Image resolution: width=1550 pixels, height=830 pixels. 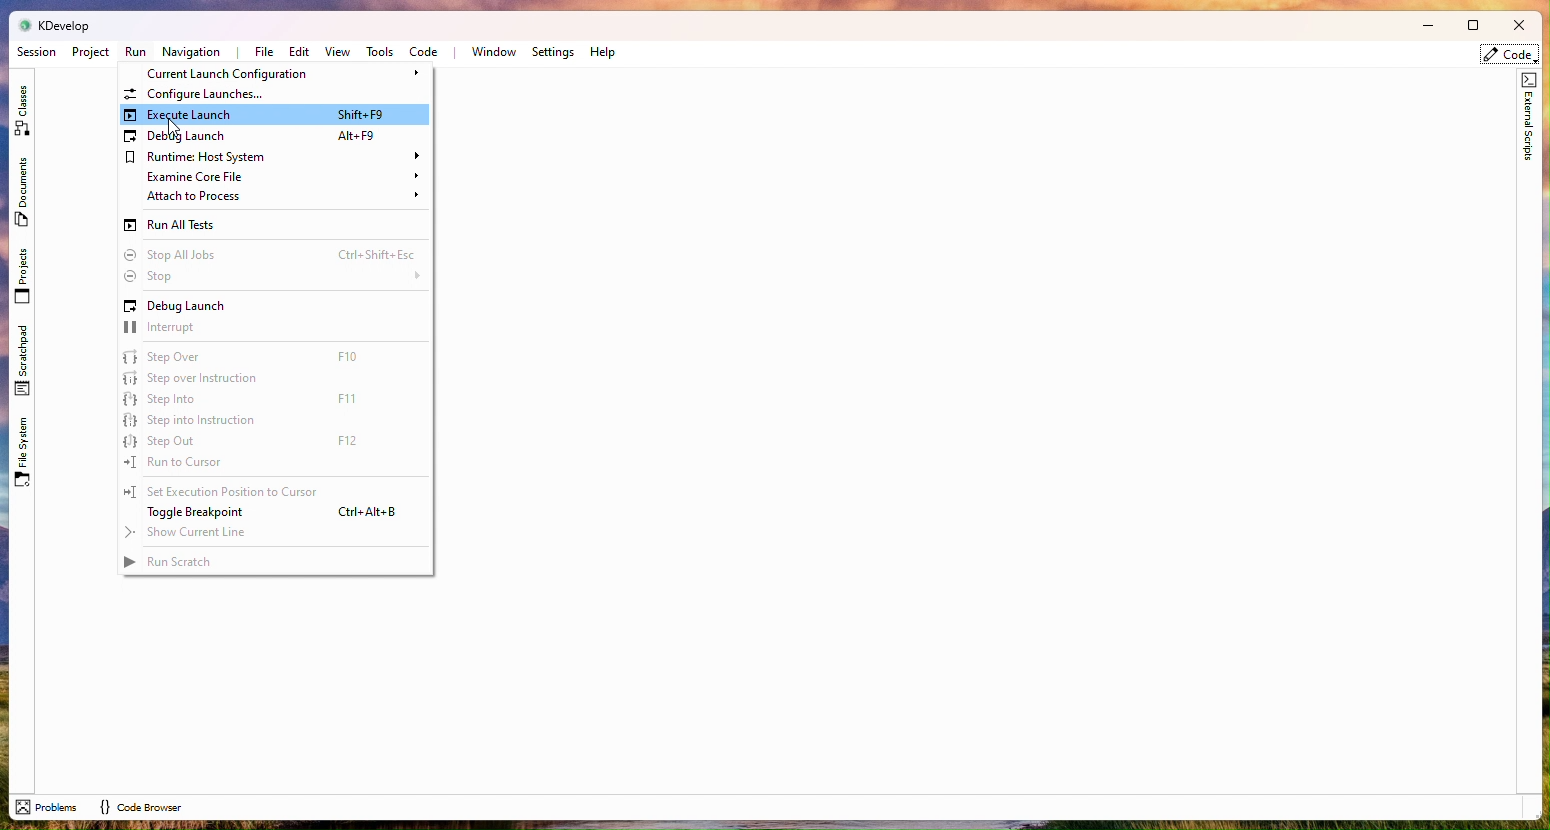 What do you see at coordinates (284, 197) in the screenshot?
I see `Attach to process` at bounding box center [284, 197].